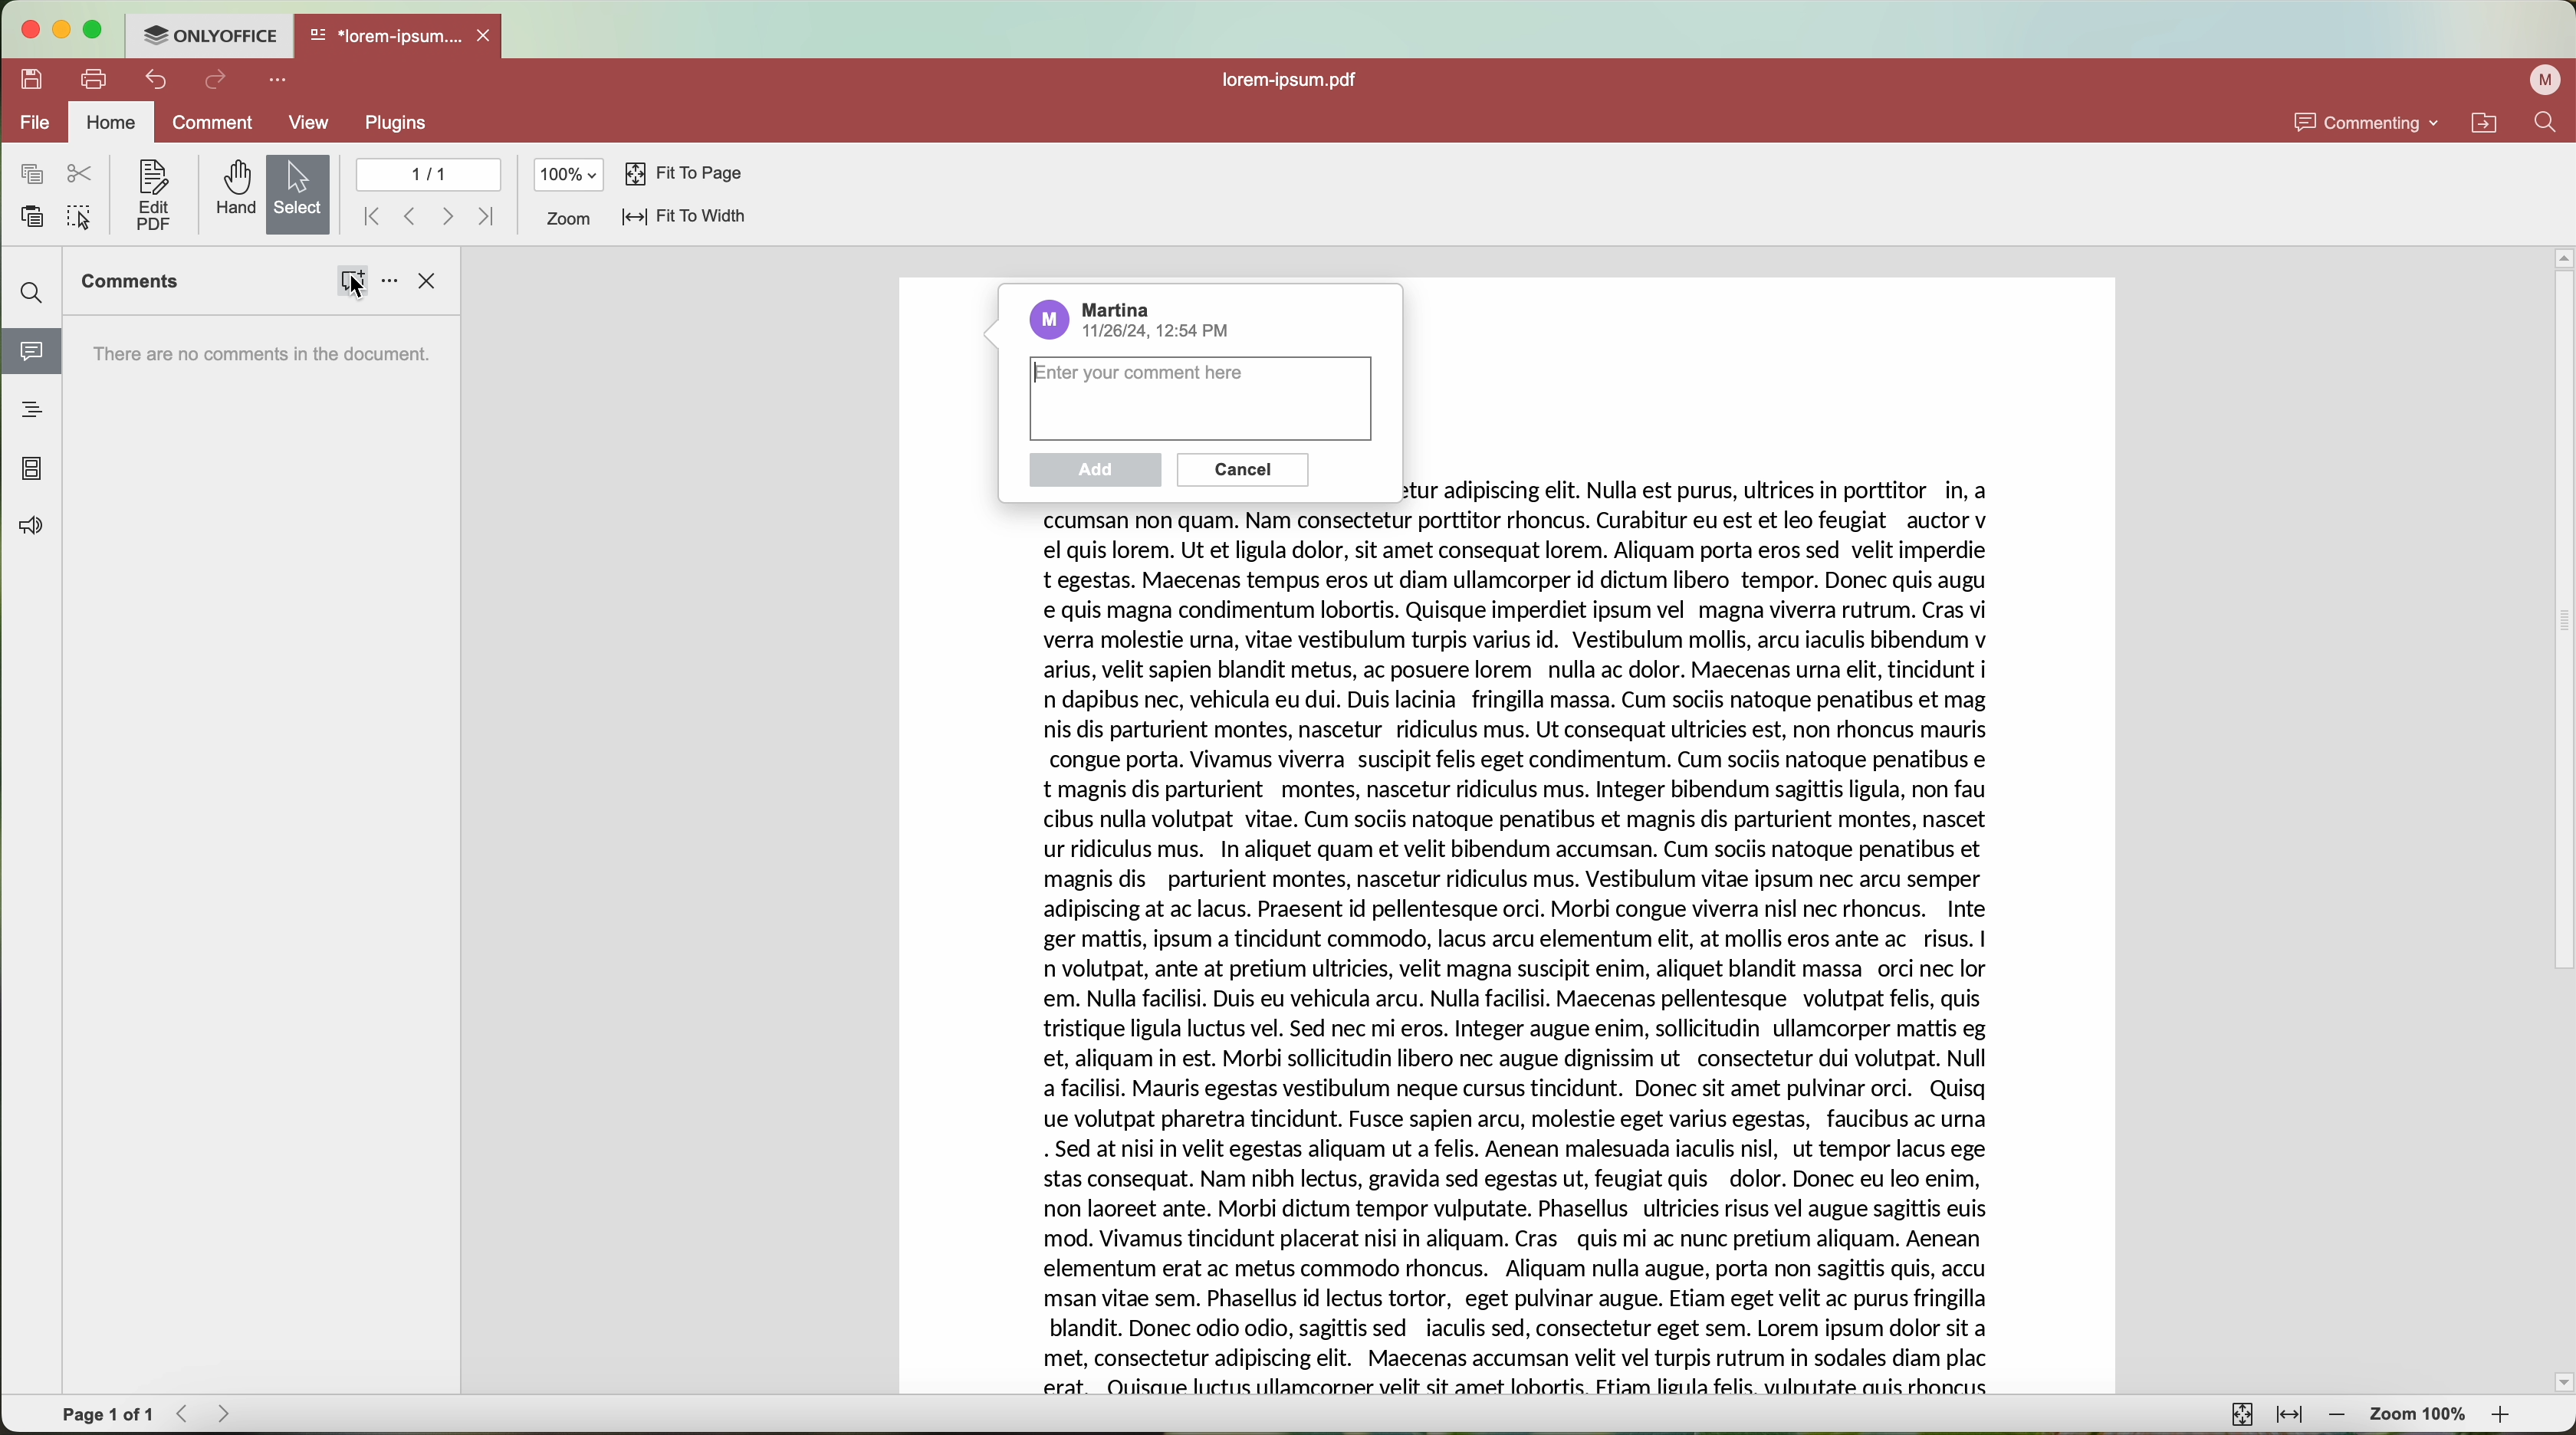 This screenshot has width=2576, height=1435. I want to click on 1/1, so click(427, 173).